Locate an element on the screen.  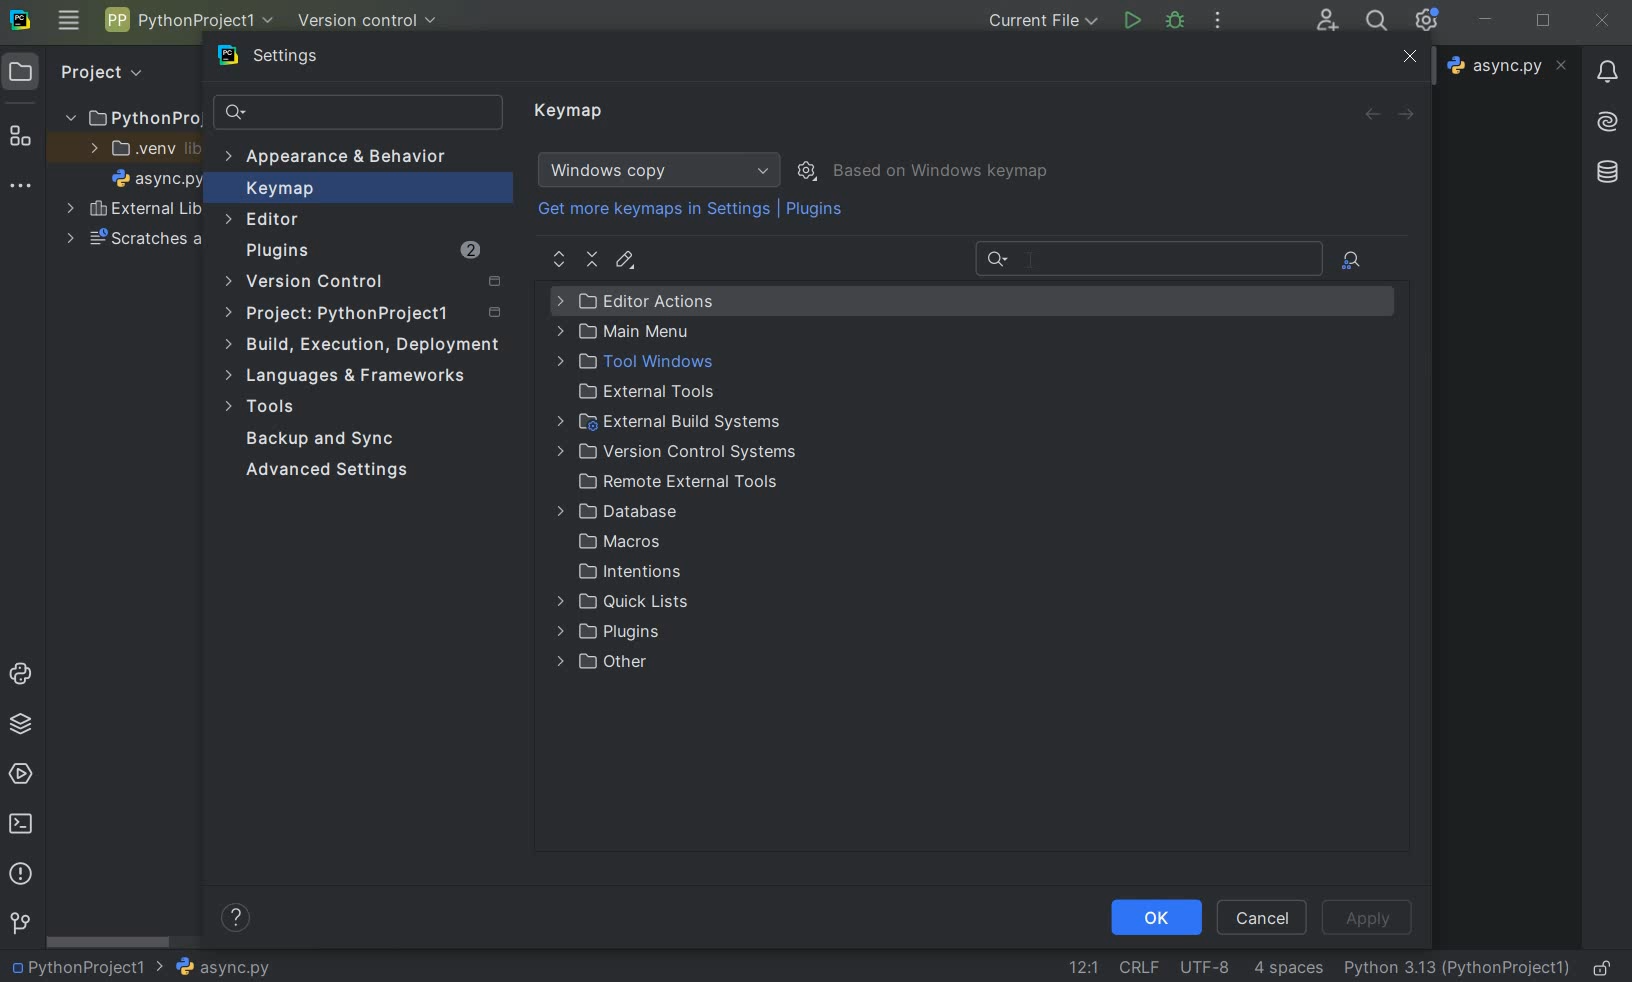
current file is located at coordinates (1045, 20).